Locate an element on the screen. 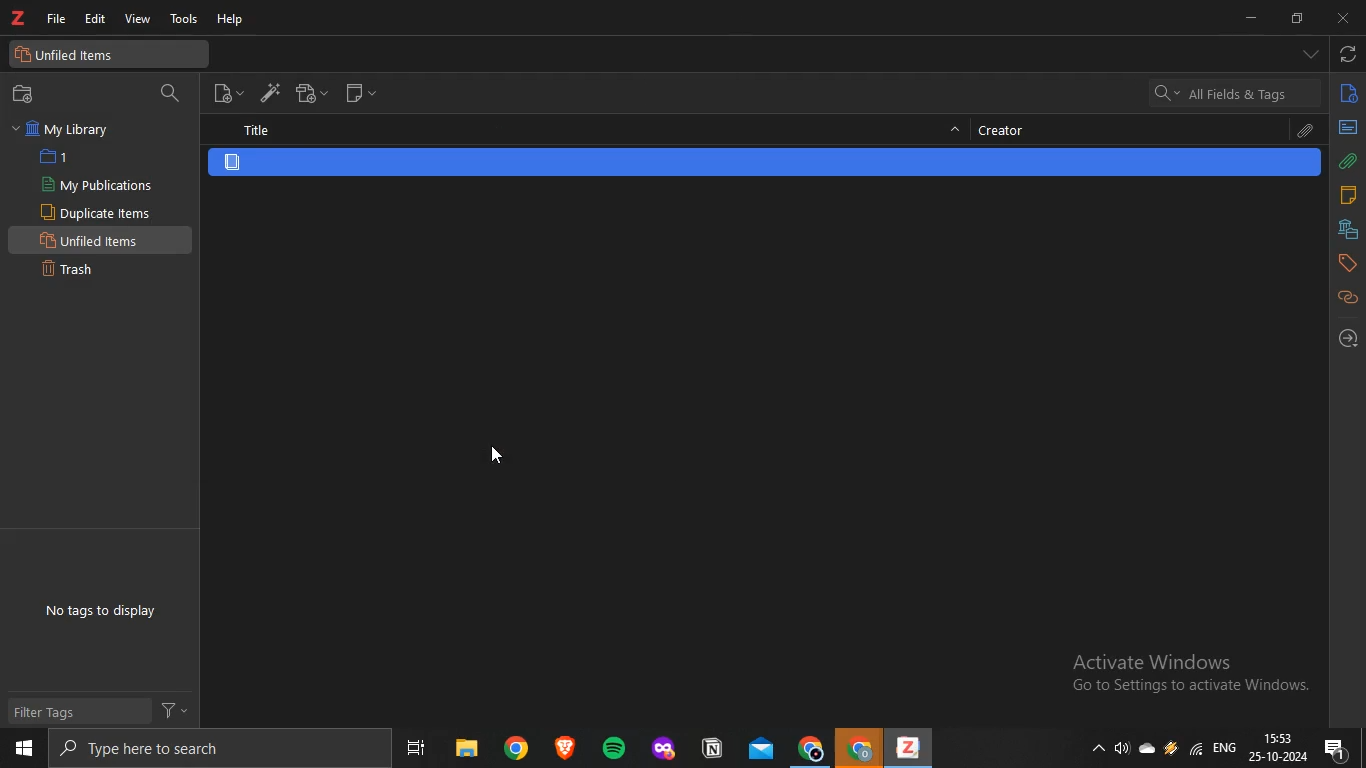 Image resolution: width=1366 pixels, height=768 pixels. unfiled items is located at coordinates (71, 55).